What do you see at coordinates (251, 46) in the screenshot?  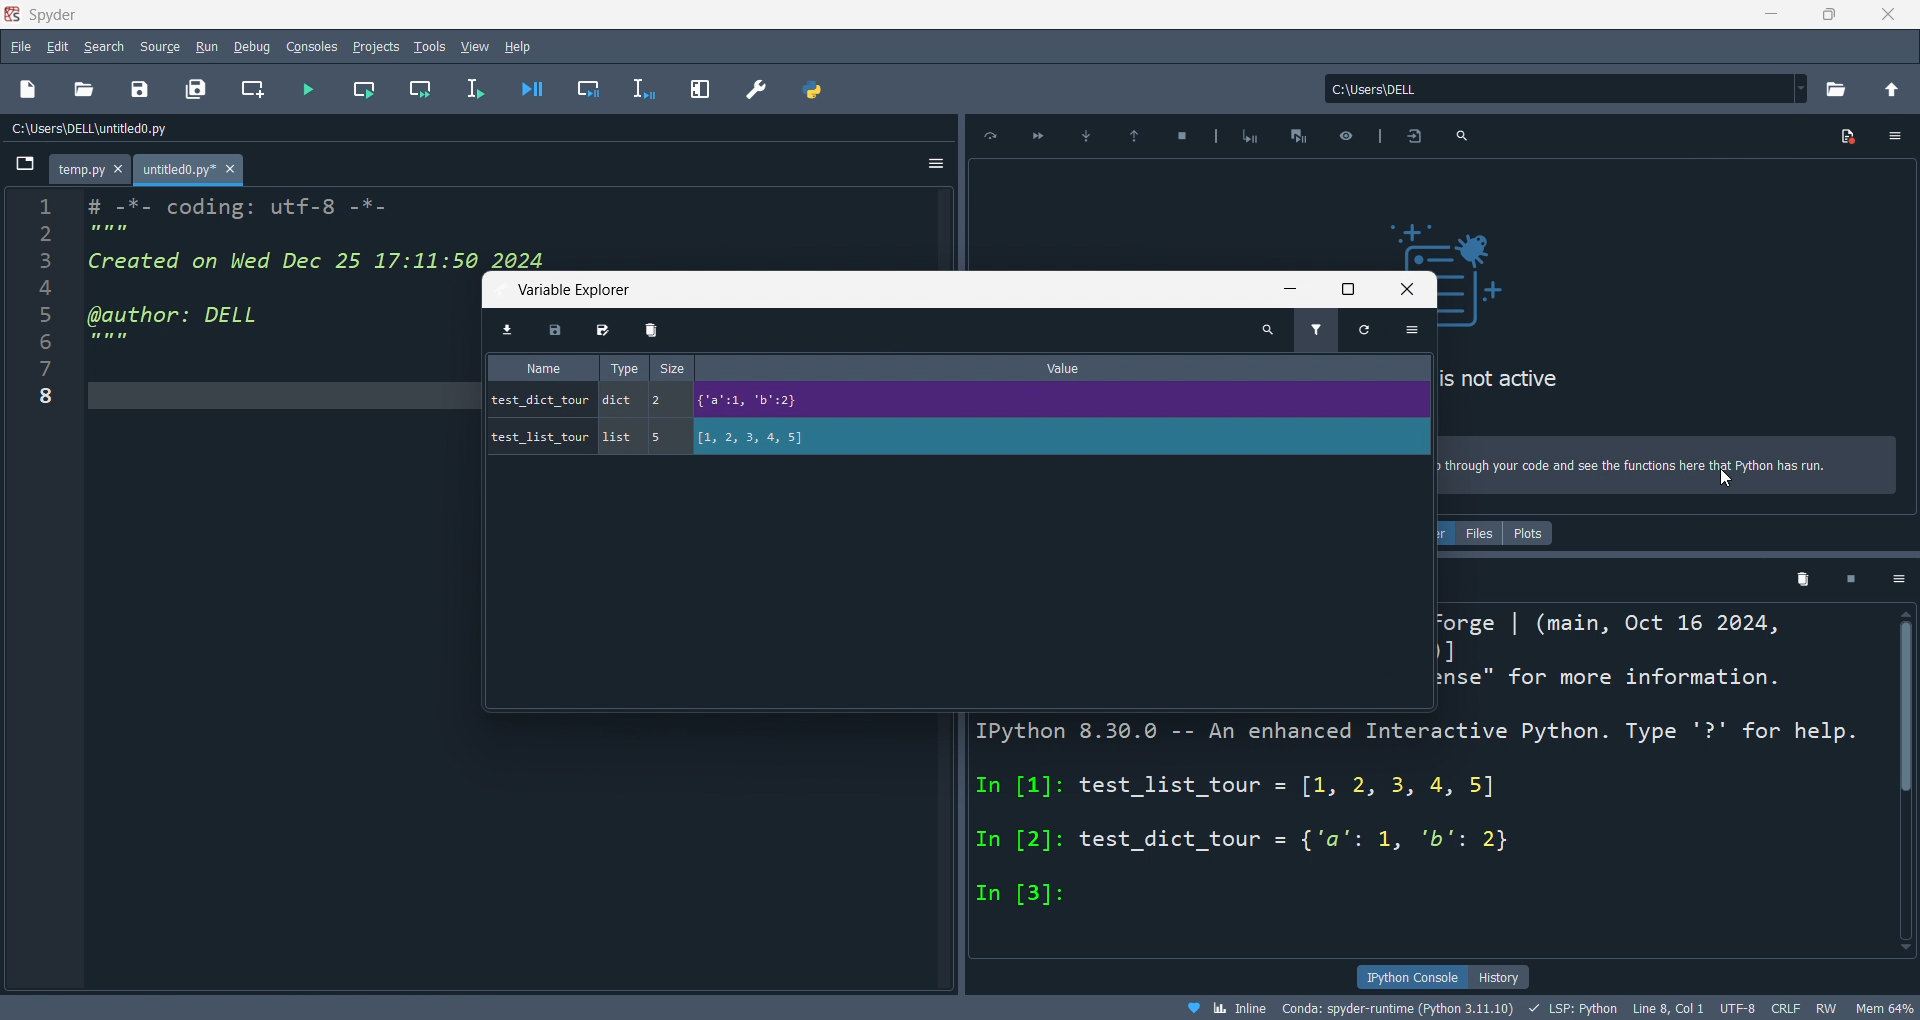 I see `debug` at bounding box center [251, 46].